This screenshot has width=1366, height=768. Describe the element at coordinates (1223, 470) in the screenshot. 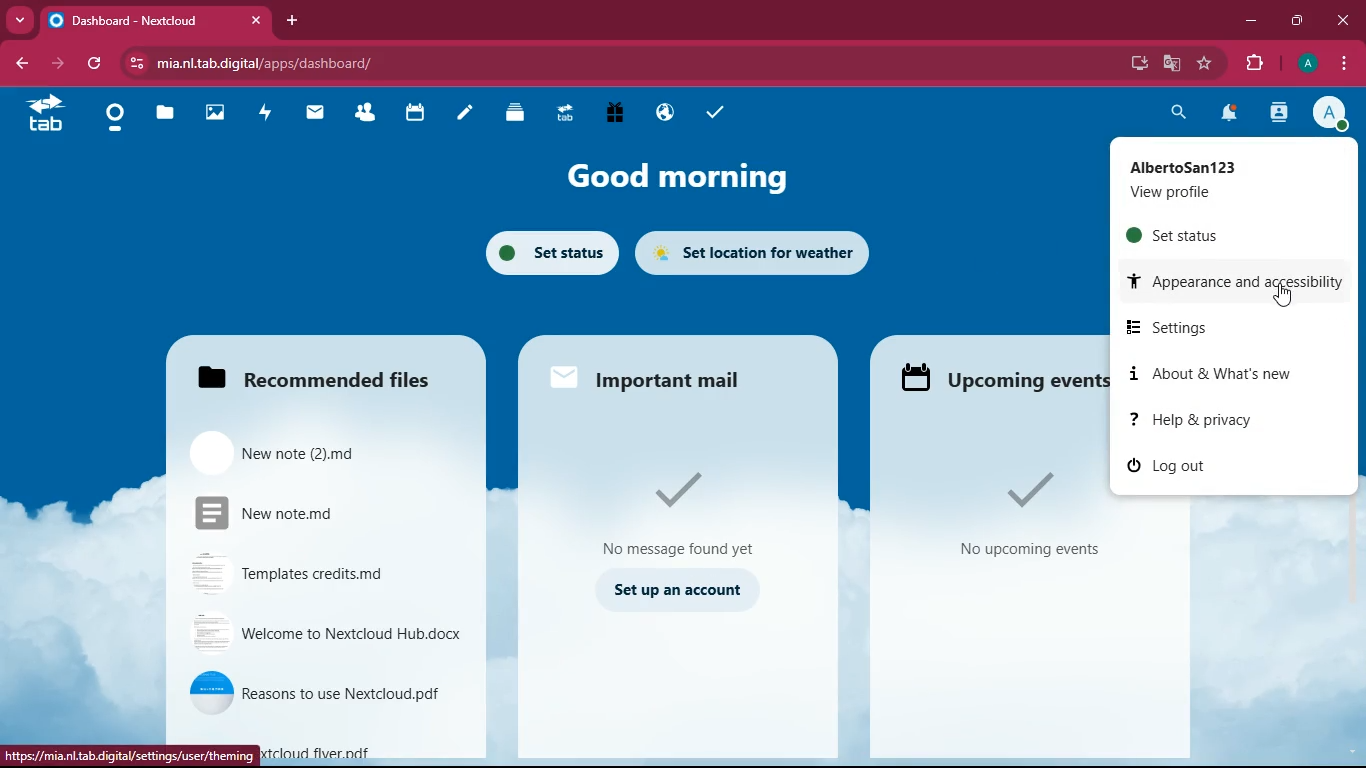

I see `log out` at that location.